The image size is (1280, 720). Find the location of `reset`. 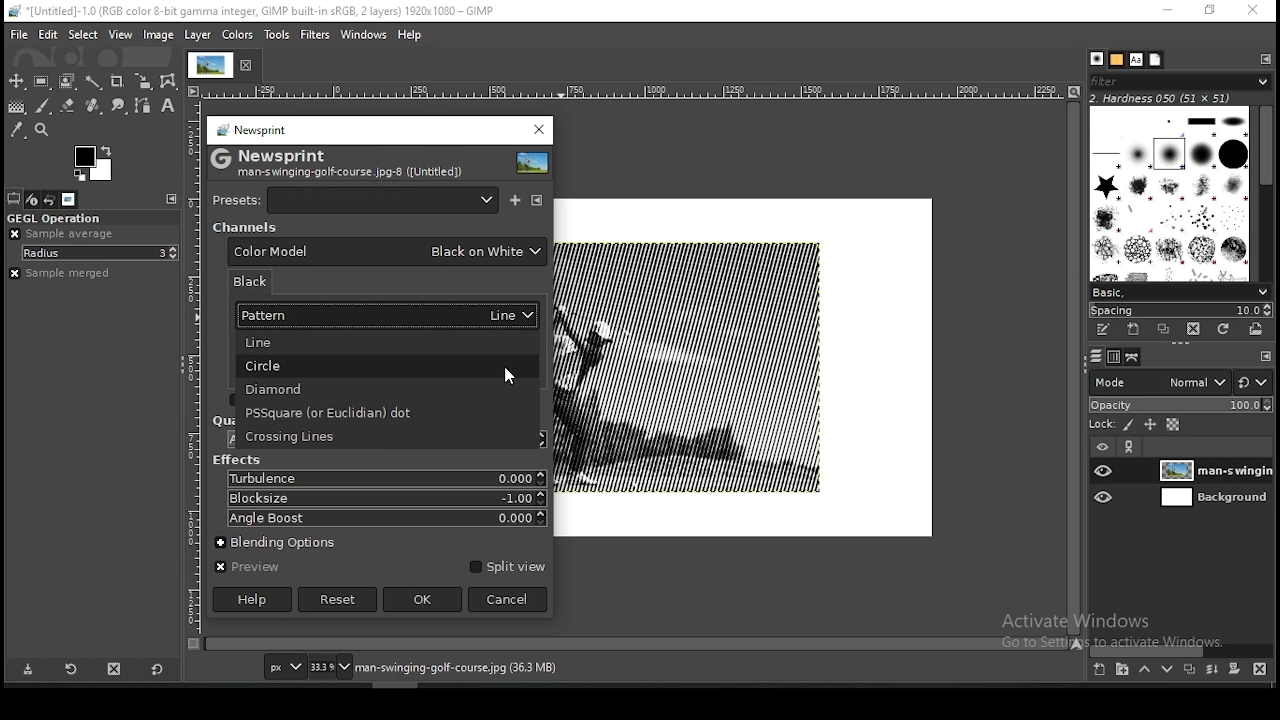

reset is located at coordinates (158, 668).